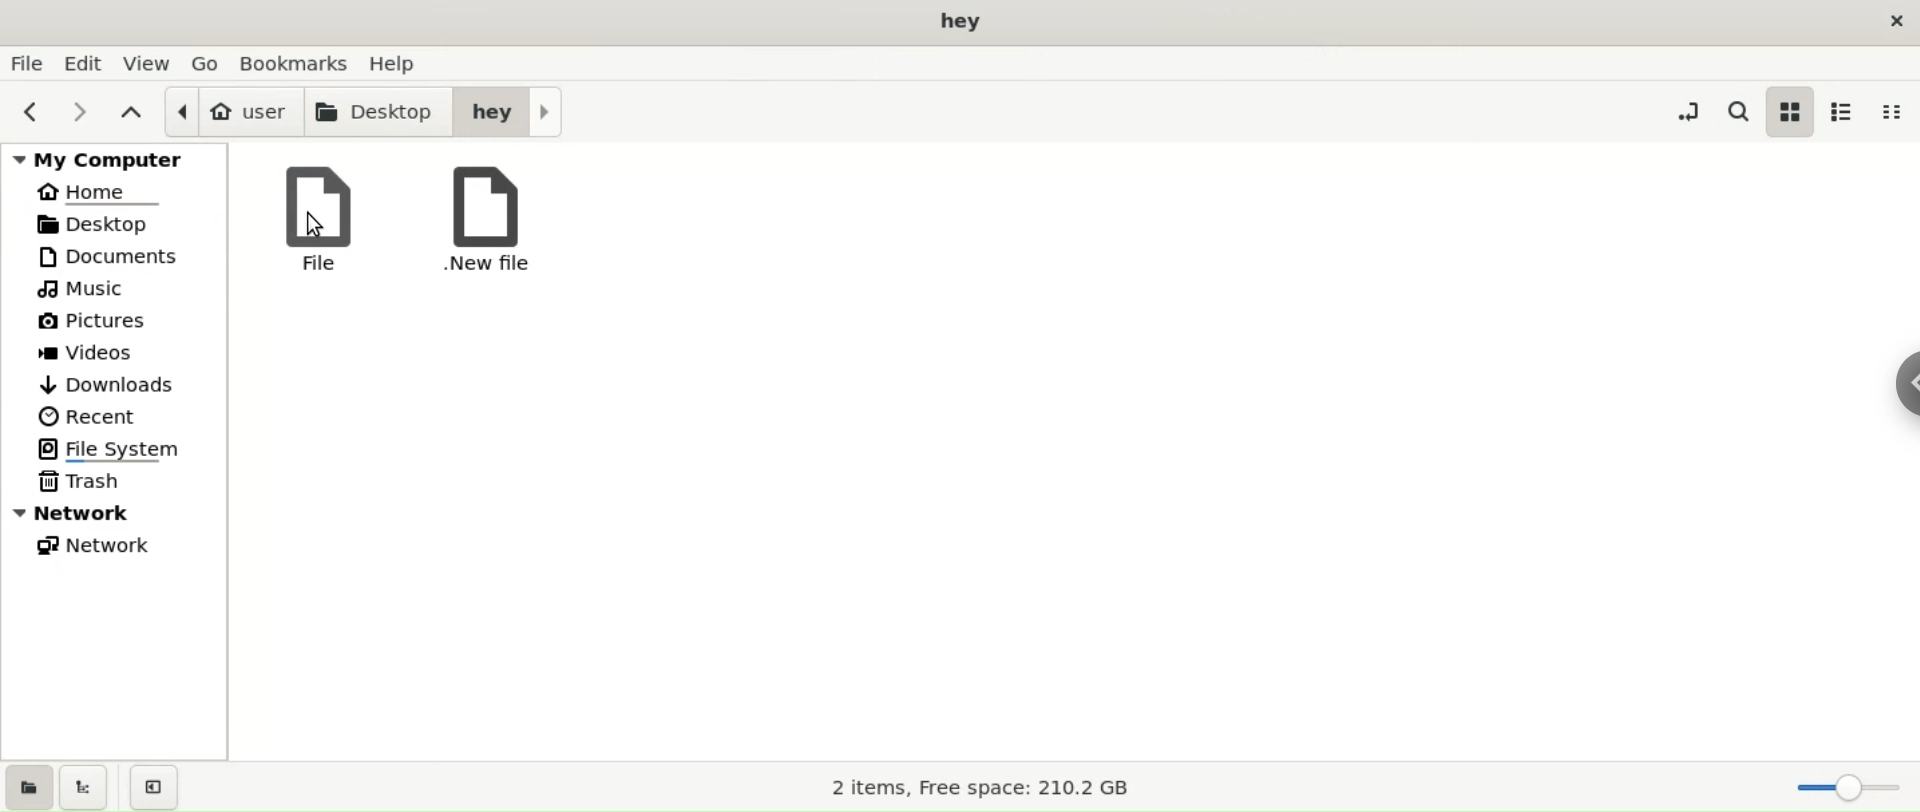 This screenshot has width=1920, height=812. What do you see at coordinates (133, 114) in the screenshot?
I see `parent folders` at bounding box center [133, 114].